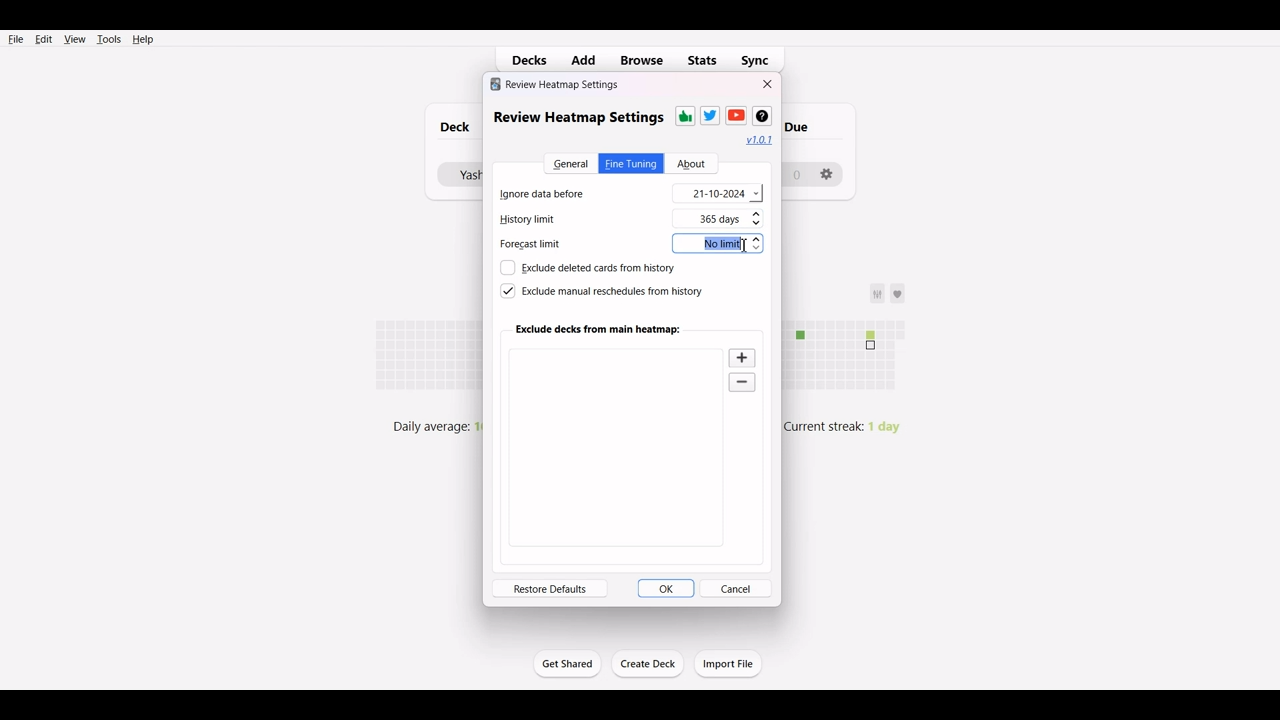 The width and height of the screenshot is (1280, 720). I want to click on Deck, so click(450, 127).